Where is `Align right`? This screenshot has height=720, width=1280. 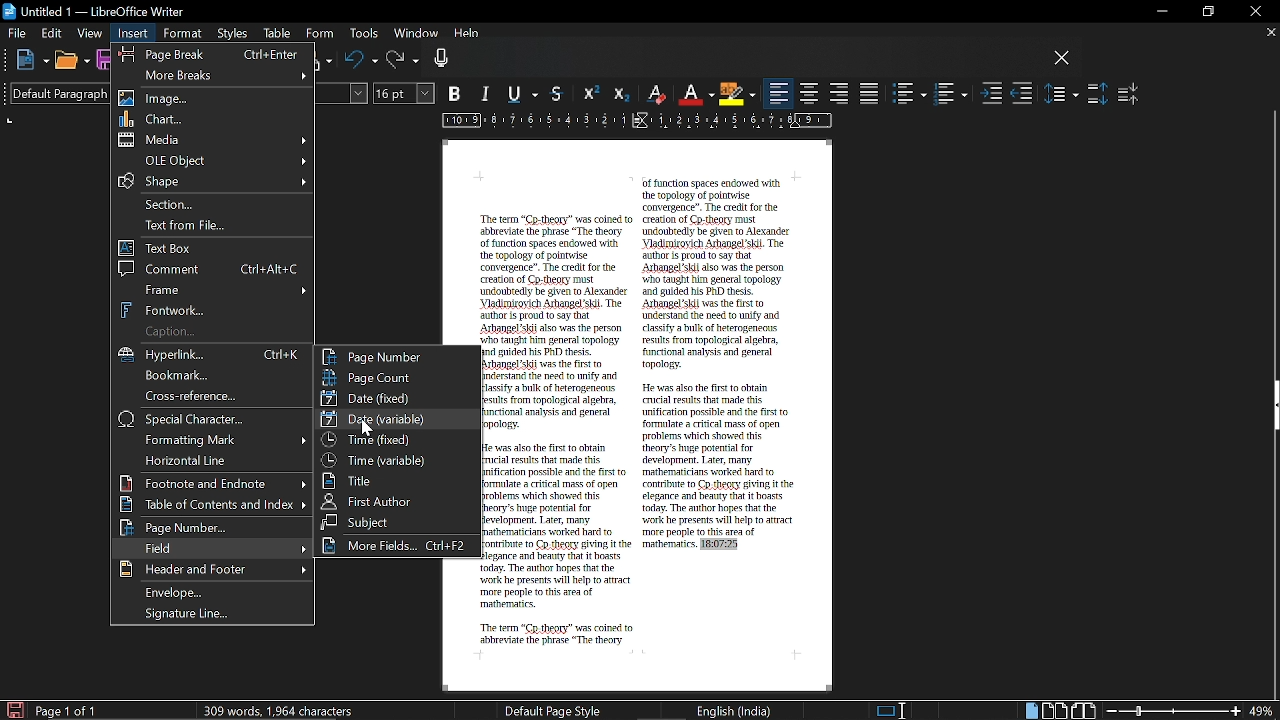
Align right is located at coordinates (840, 92).